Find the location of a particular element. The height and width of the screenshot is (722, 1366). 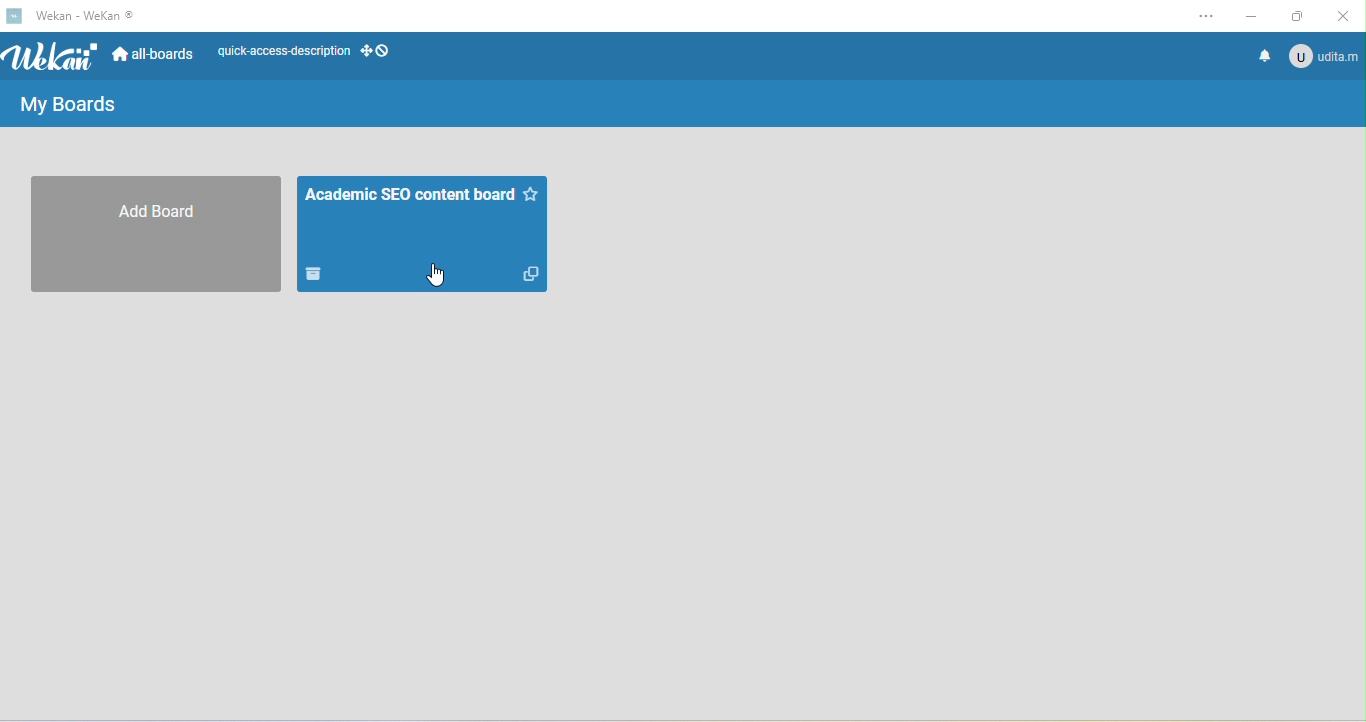

academic SEO board is located at coordinates (408, 195).